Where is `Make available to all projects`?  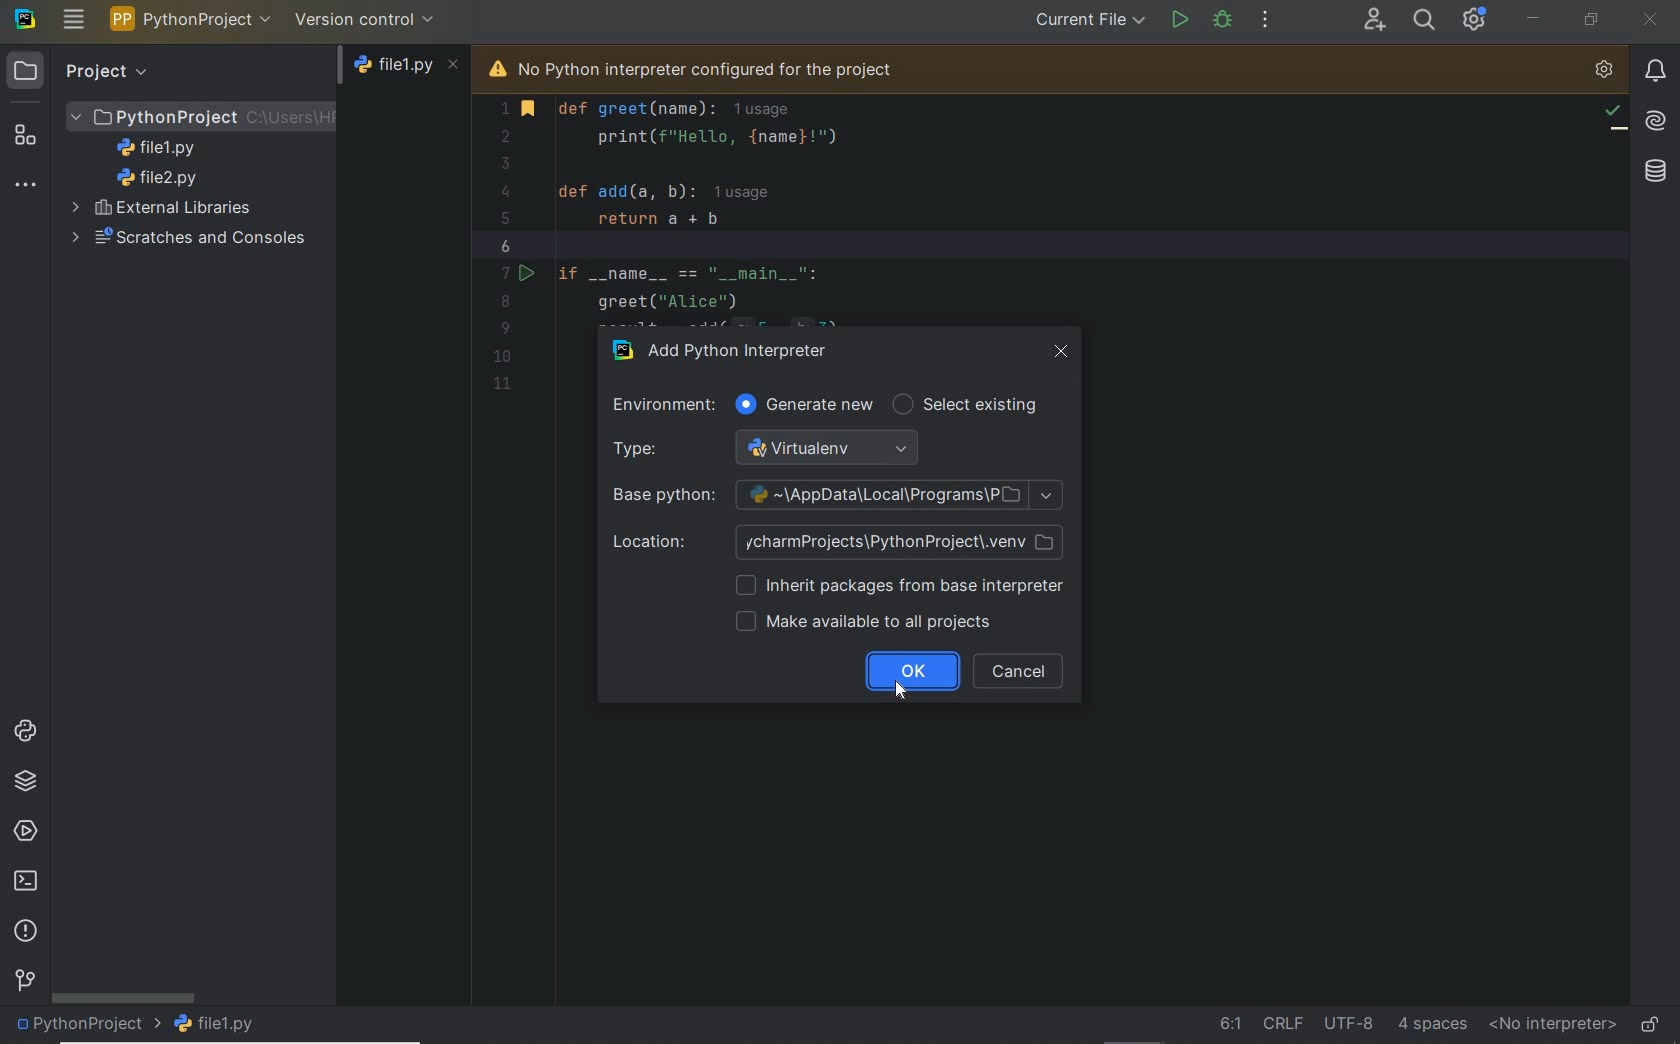
Make available to all projects is located at coordinates (868, 624).